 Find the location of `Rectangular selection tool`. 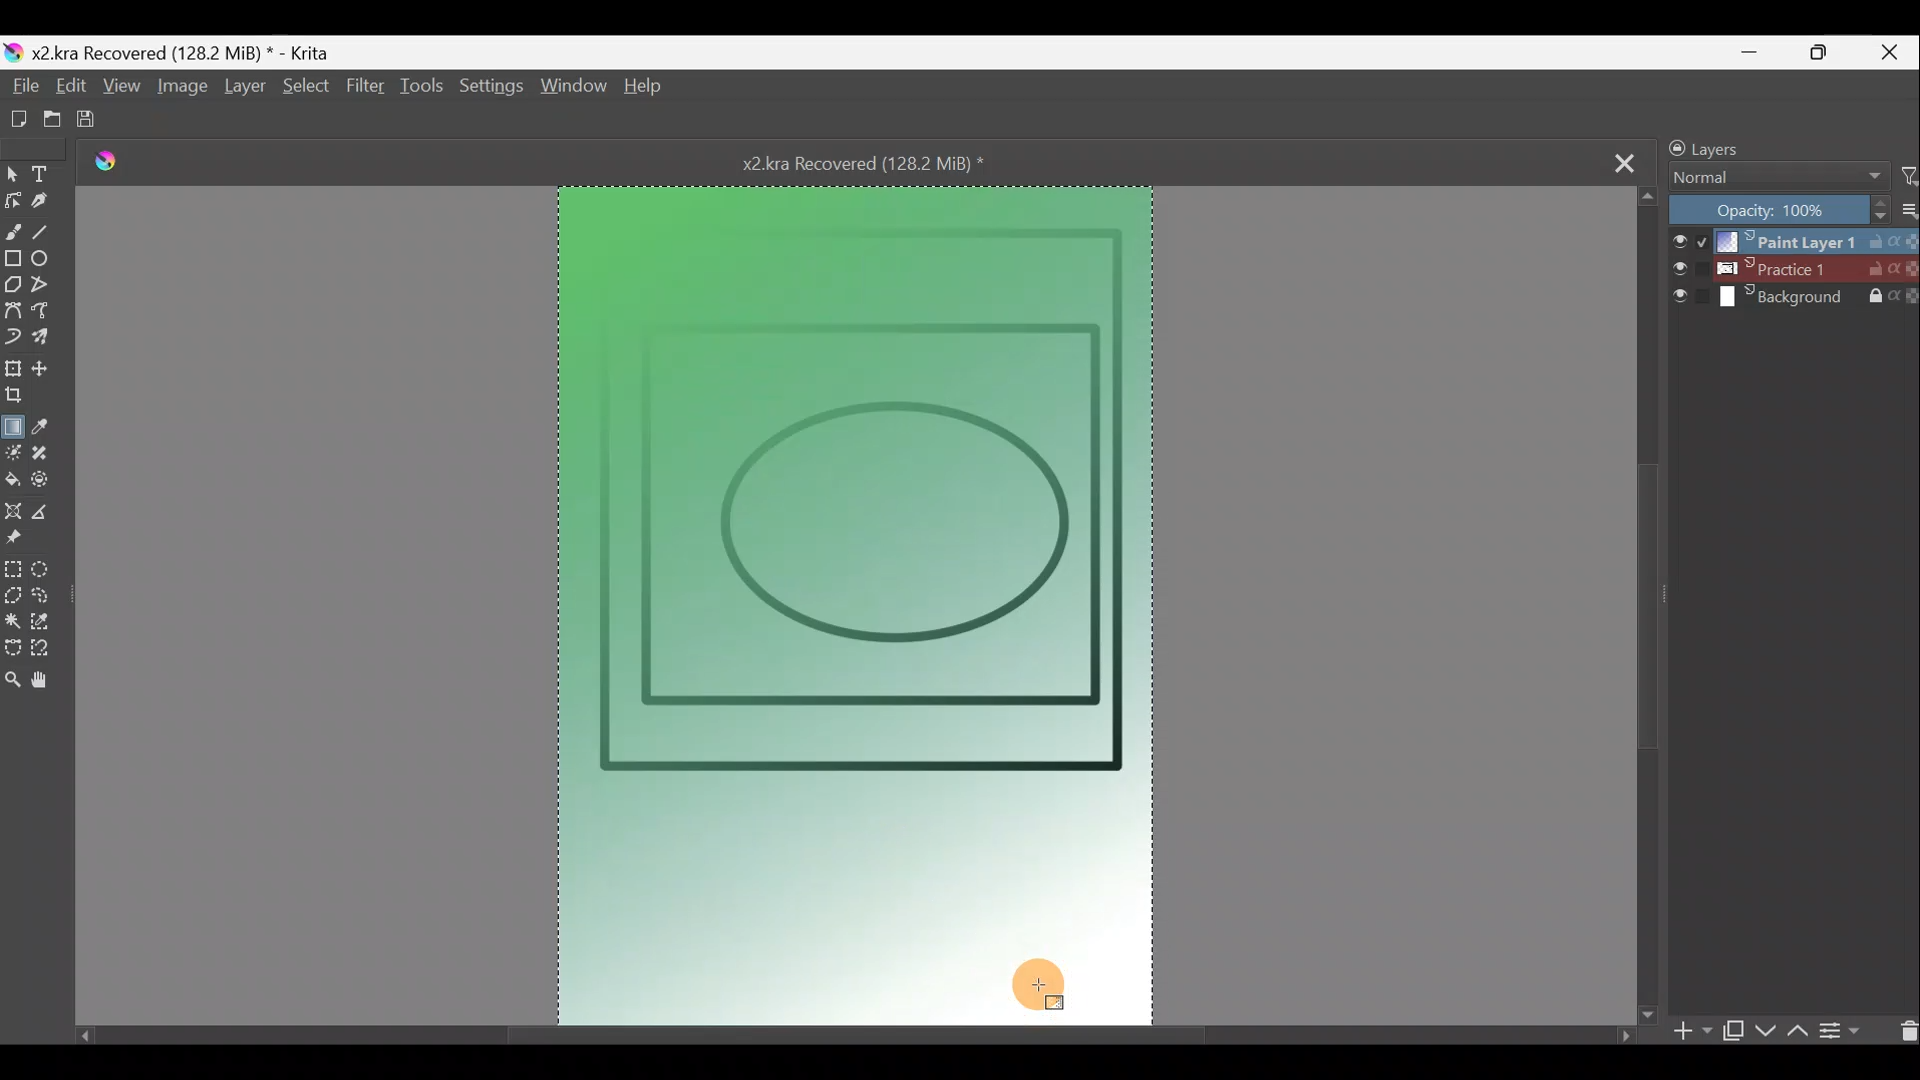

Rectangular selection tool is located at coordinates (12, 572).